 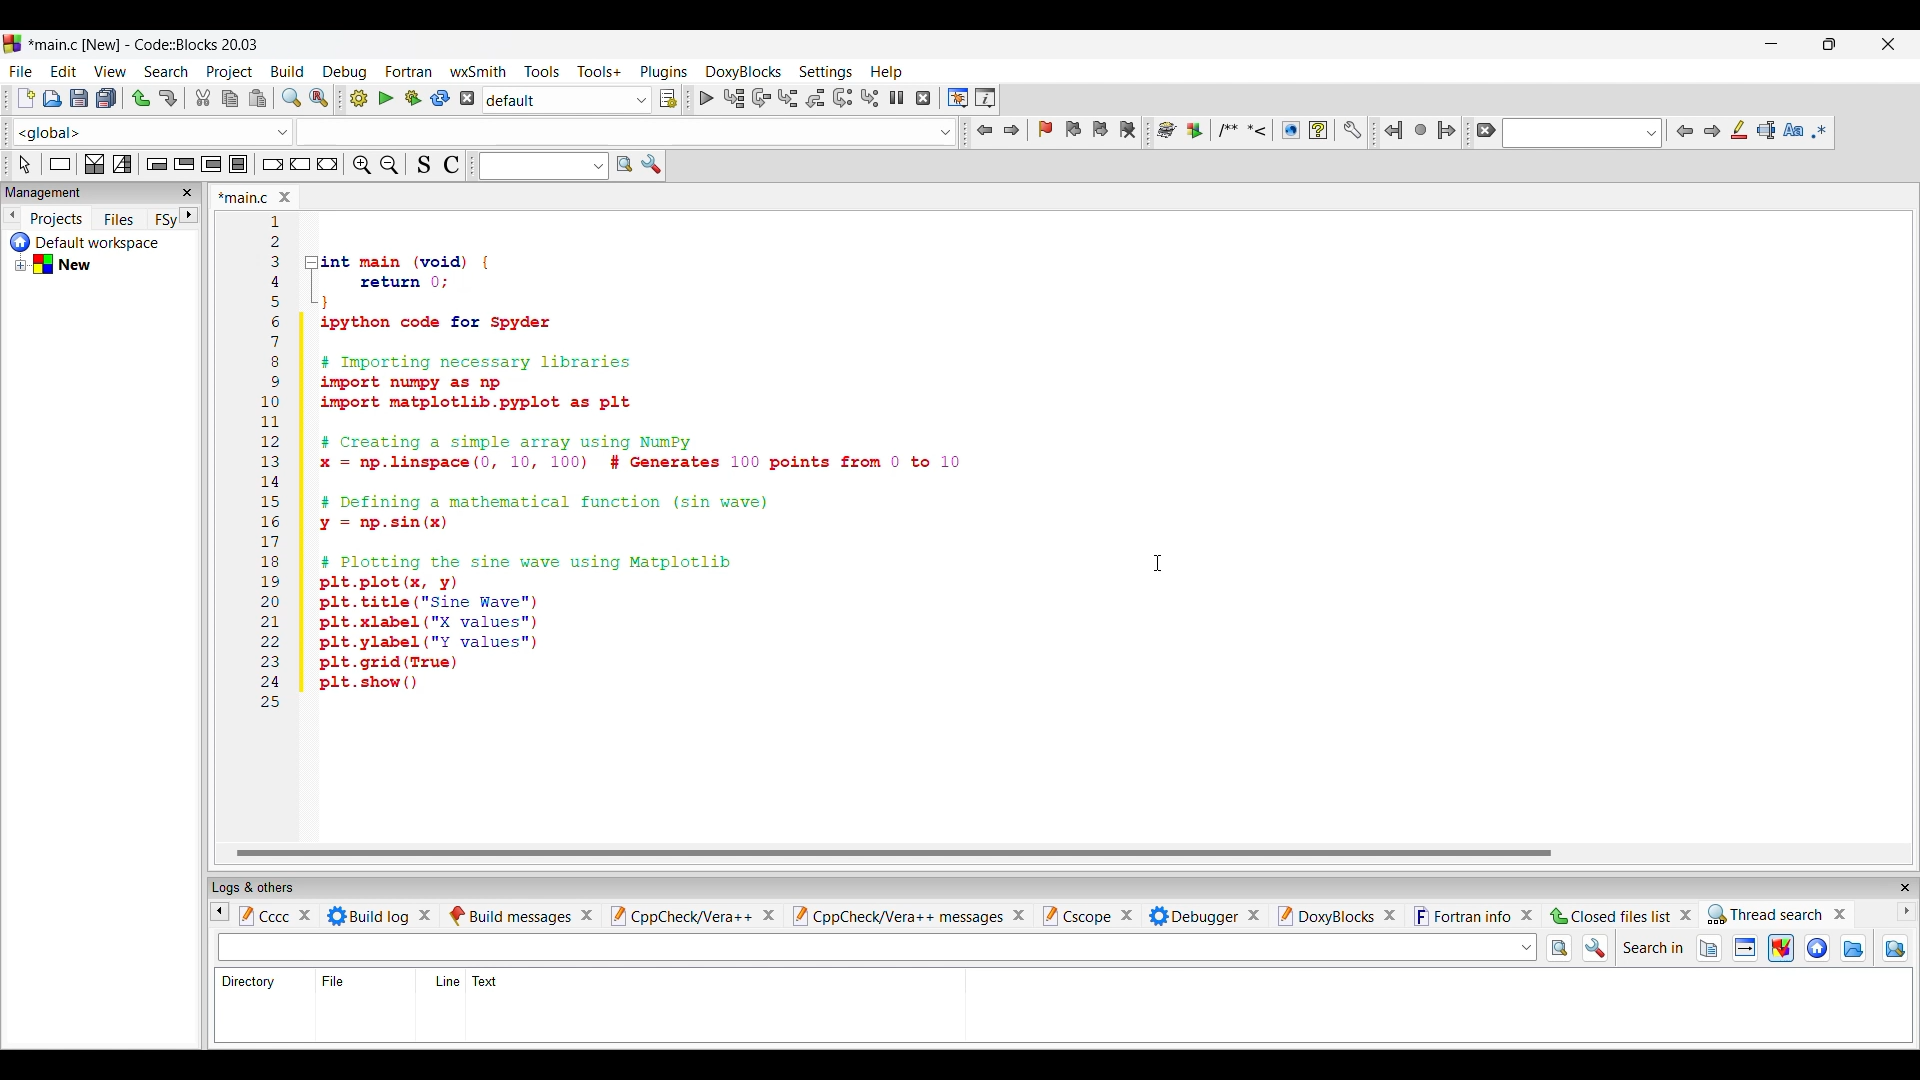 What do you see at coordinates (276, 164) in the screenshot?
I see `Break instruction` at bounding box center [276, 164].